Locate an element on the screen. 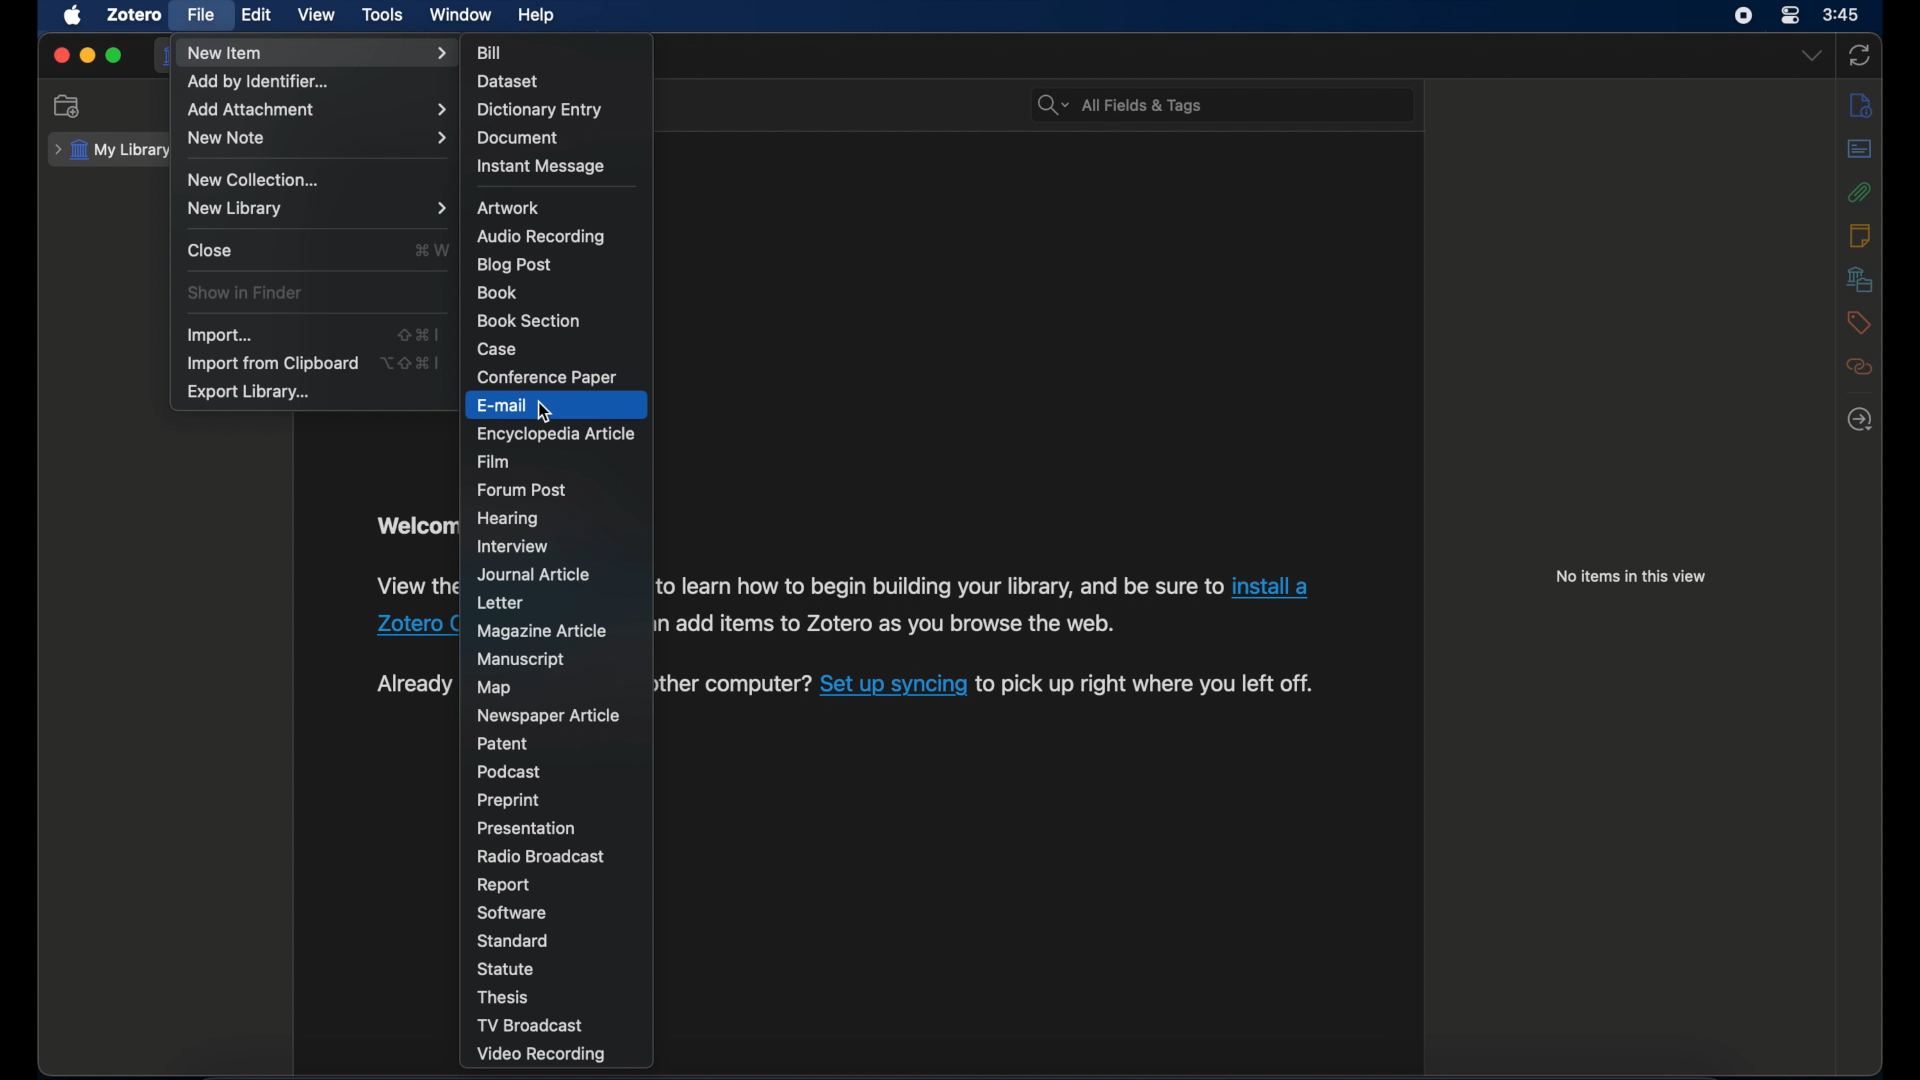 Image resolution: width=1920 pixels, height=1080 pixels. newspaper article is located at coordinates (550, 714).